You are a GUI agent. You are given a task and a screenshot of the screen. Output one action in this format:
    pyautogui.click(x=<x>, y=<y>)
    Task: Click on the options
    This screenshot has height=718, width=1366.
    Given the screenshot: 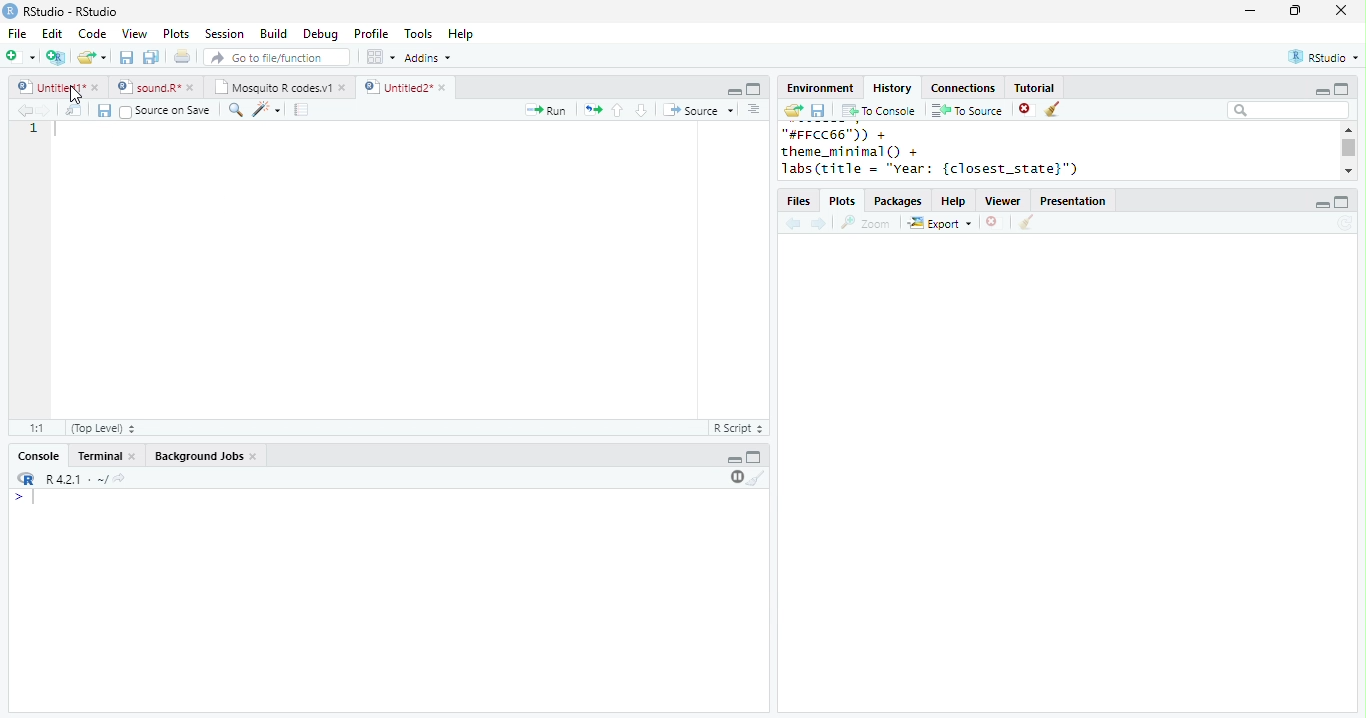 What is the action you would take?
    pyautogui.click(x=754, y=109)
    